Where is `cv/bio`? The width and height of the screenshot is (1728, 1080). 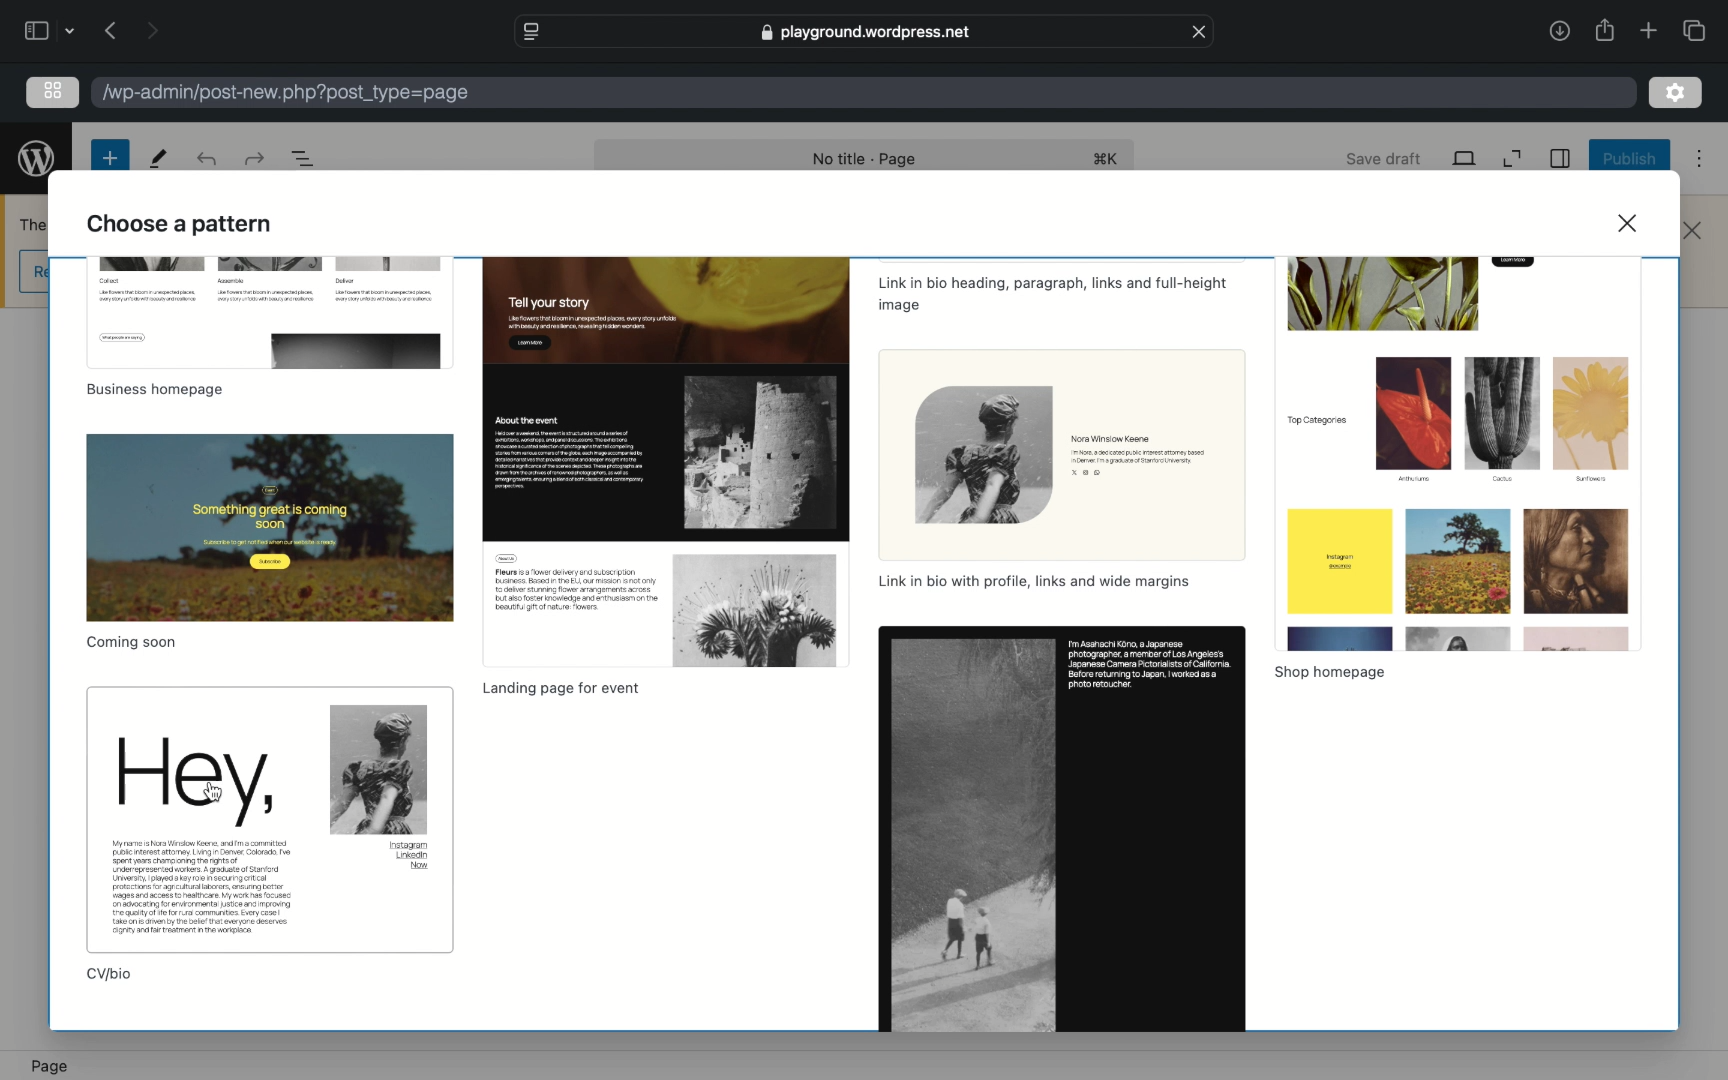 cv/bio is located at coordinates (110, 975).